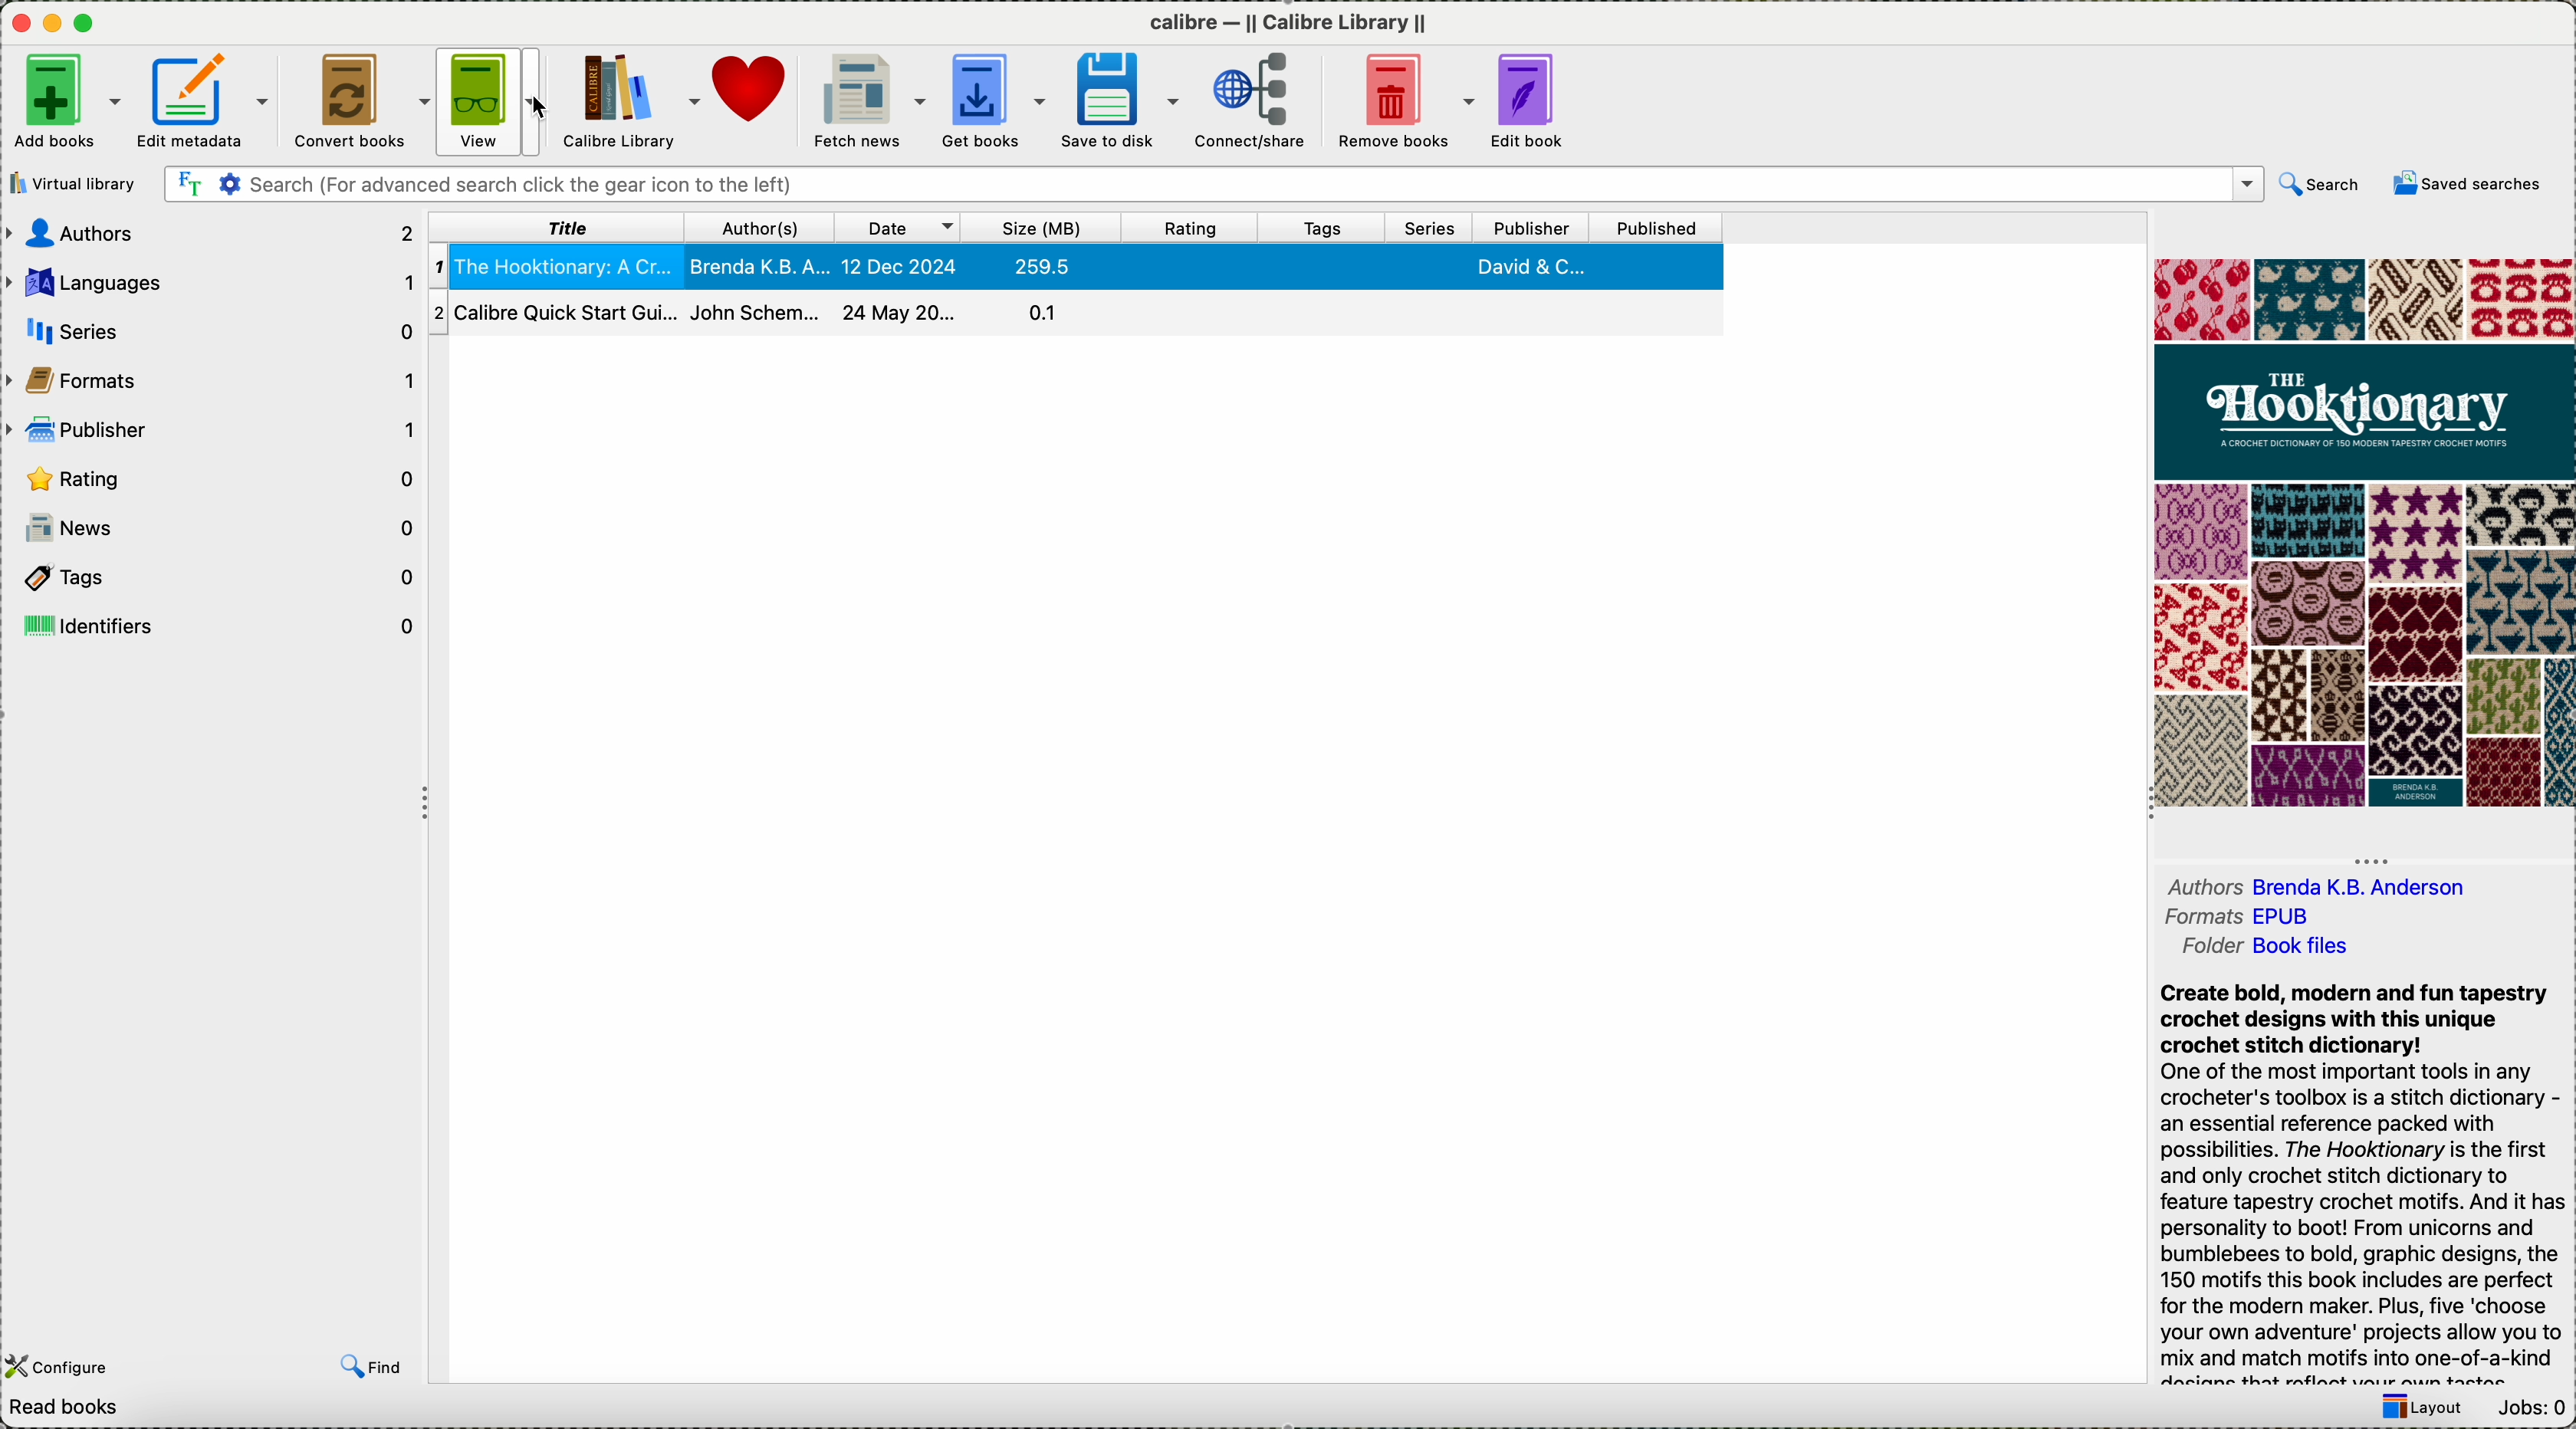 Image resolution: width=2576 pixels, height=1429 pixels. Describe the element at coordinates (1077, 265) in the screenshot. I see `first book selected` at that location.